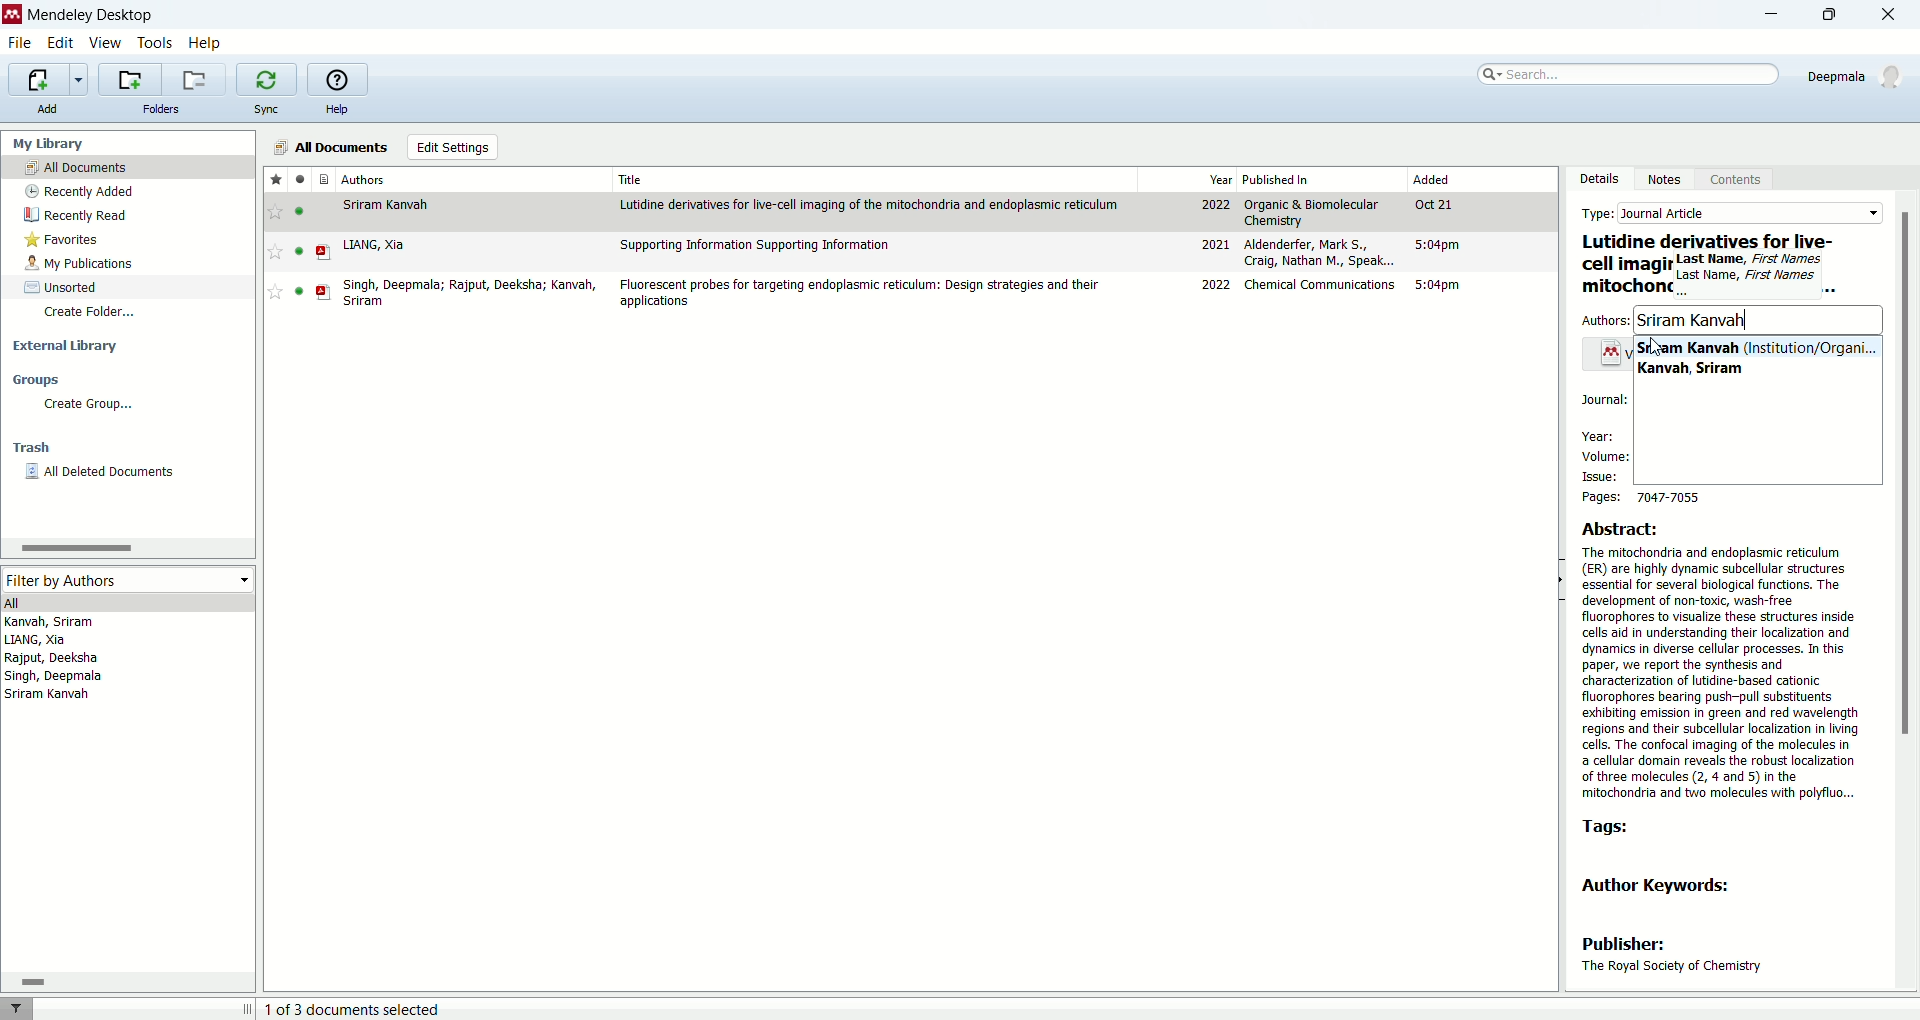  I want to click on my publications, so click(78, 265).